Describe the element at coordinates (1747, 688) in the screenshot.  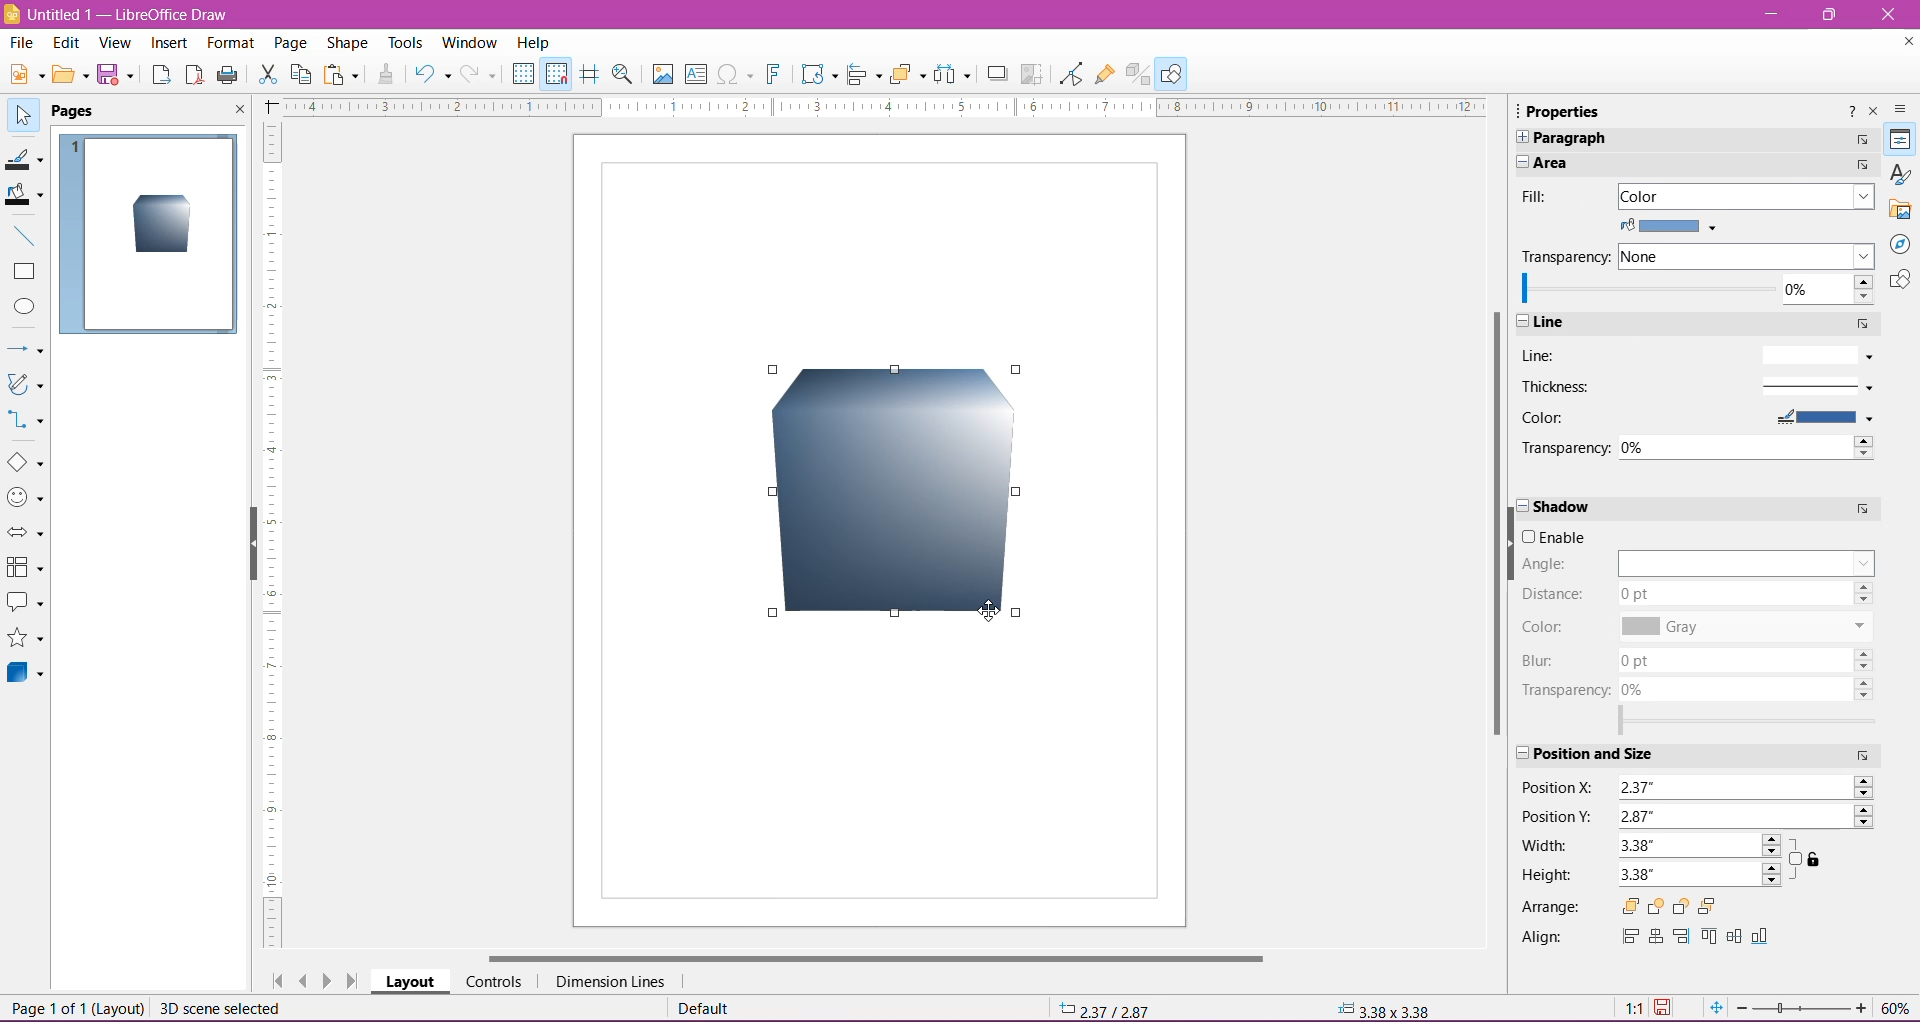
I see `Set shadow transparency` at that location.